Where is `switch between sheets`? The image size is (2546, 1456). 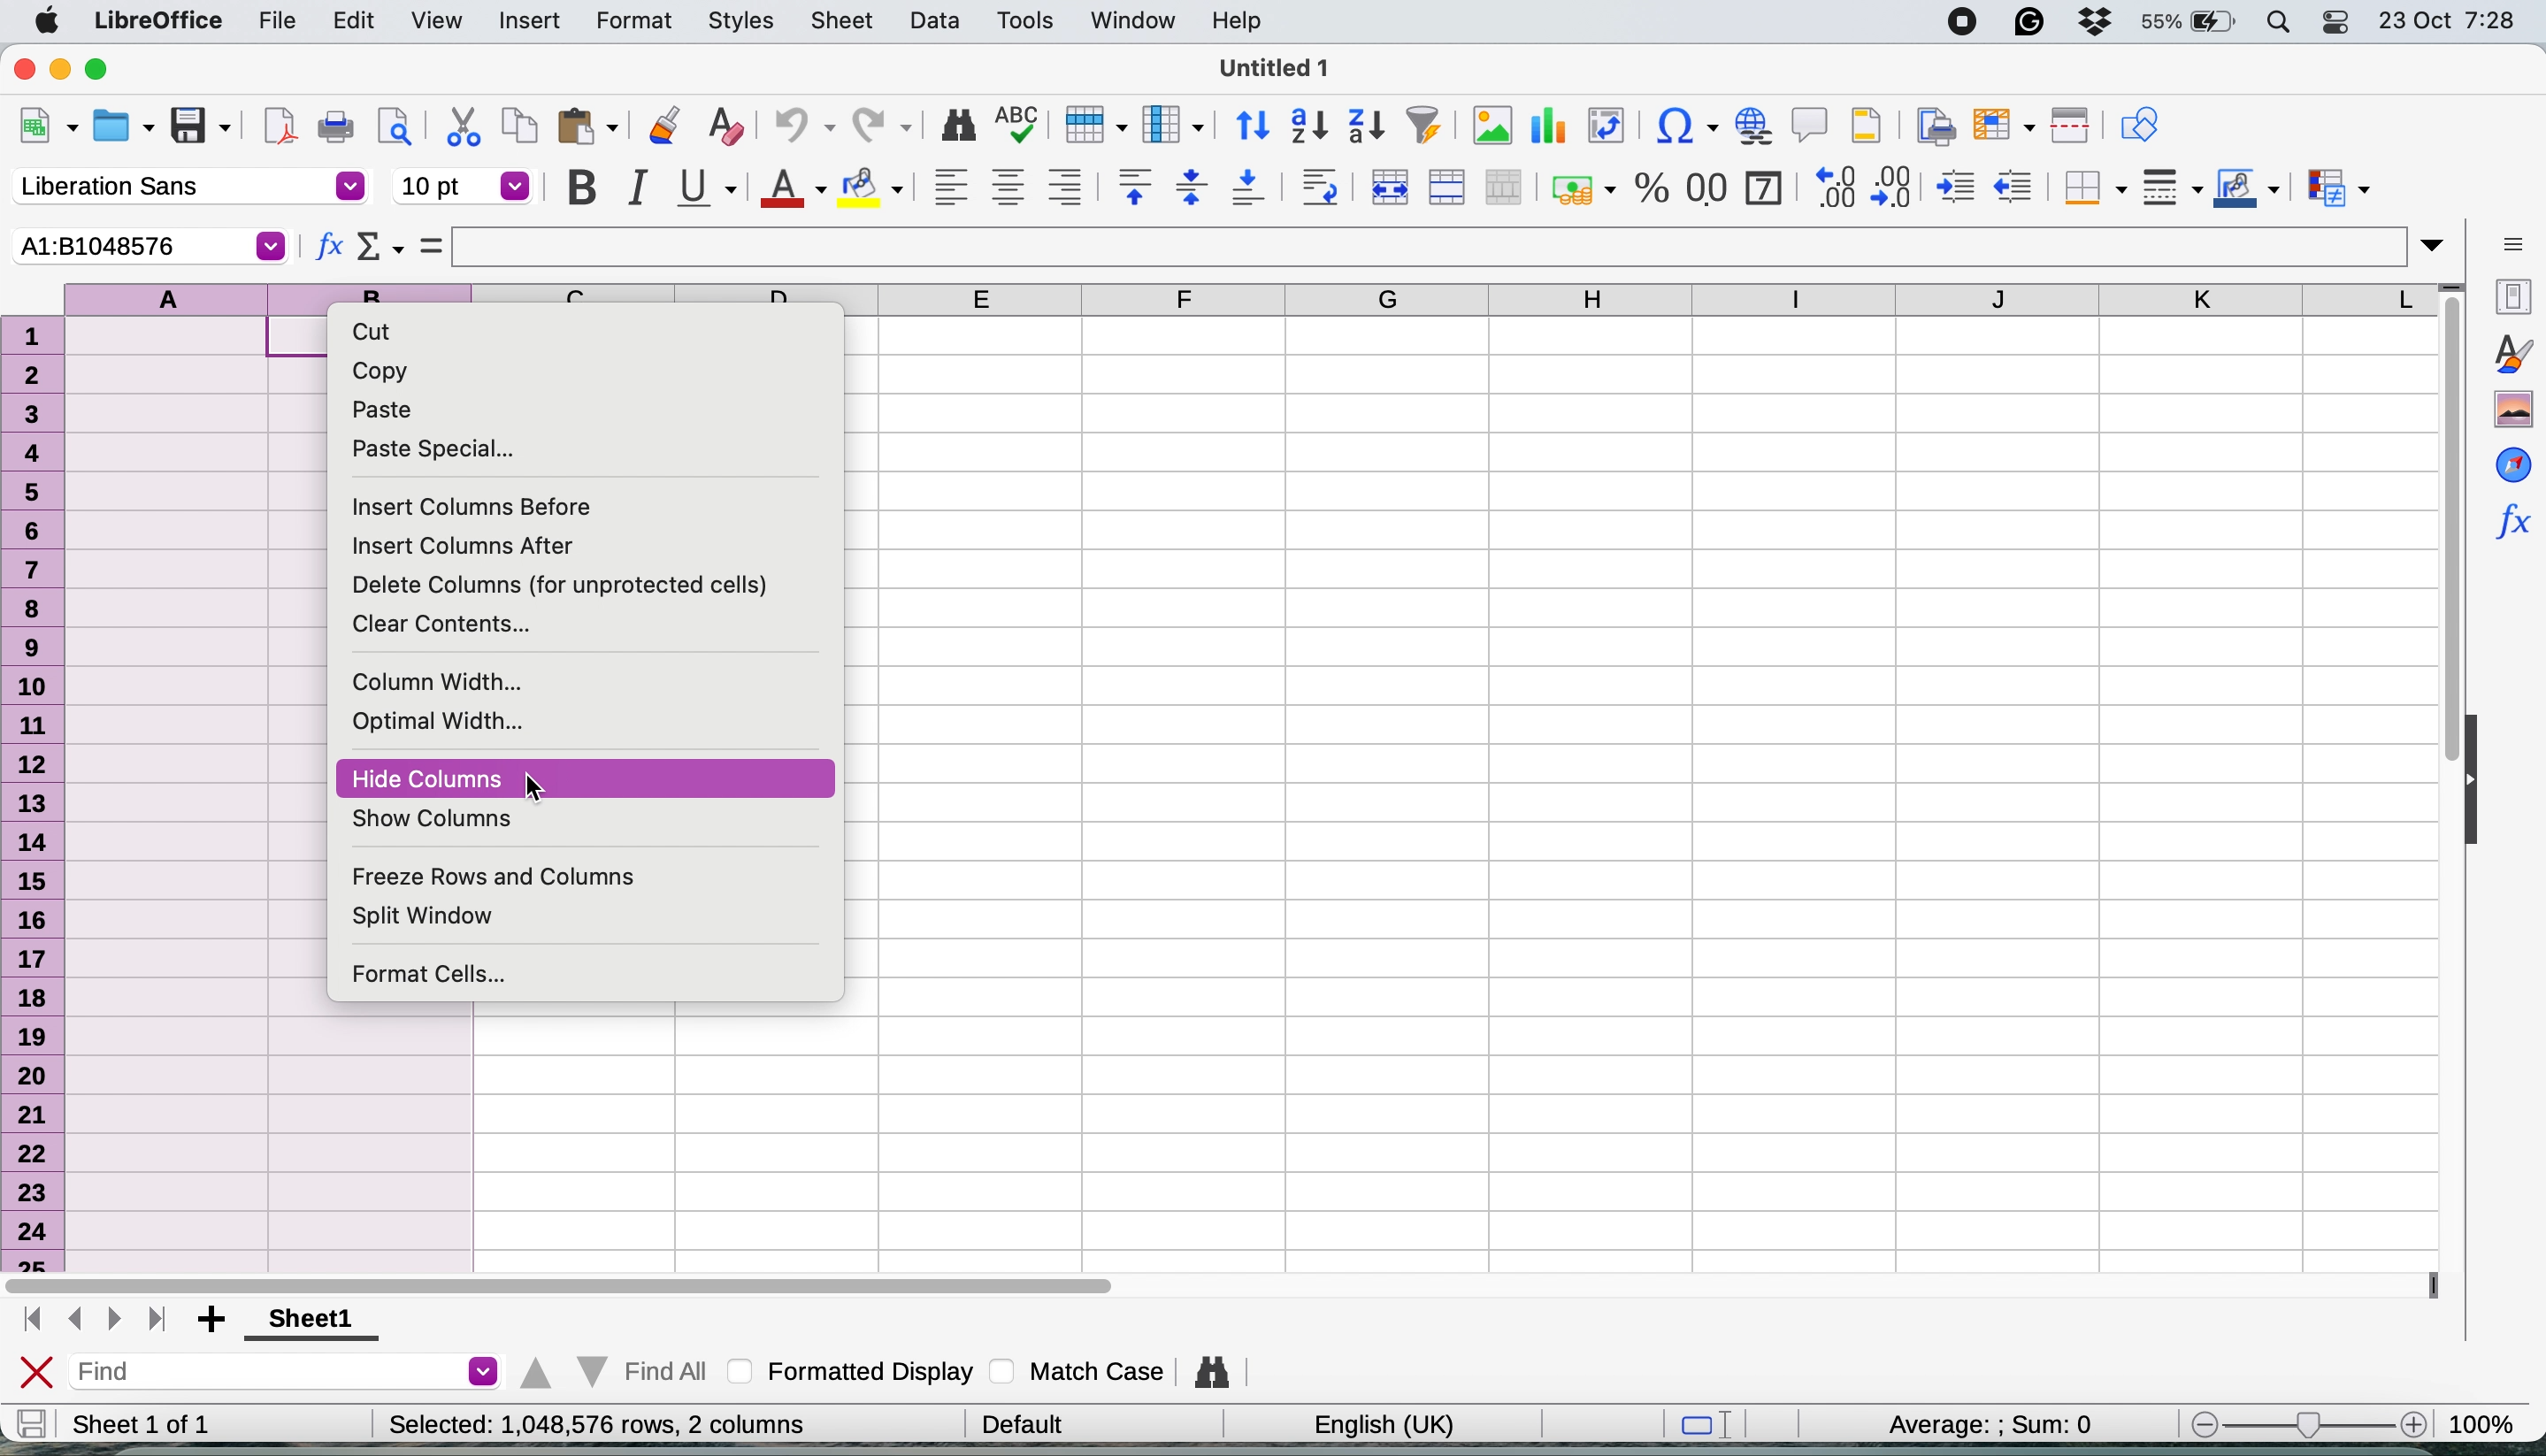 switch between sheets is located at coordinates (91, 1320).